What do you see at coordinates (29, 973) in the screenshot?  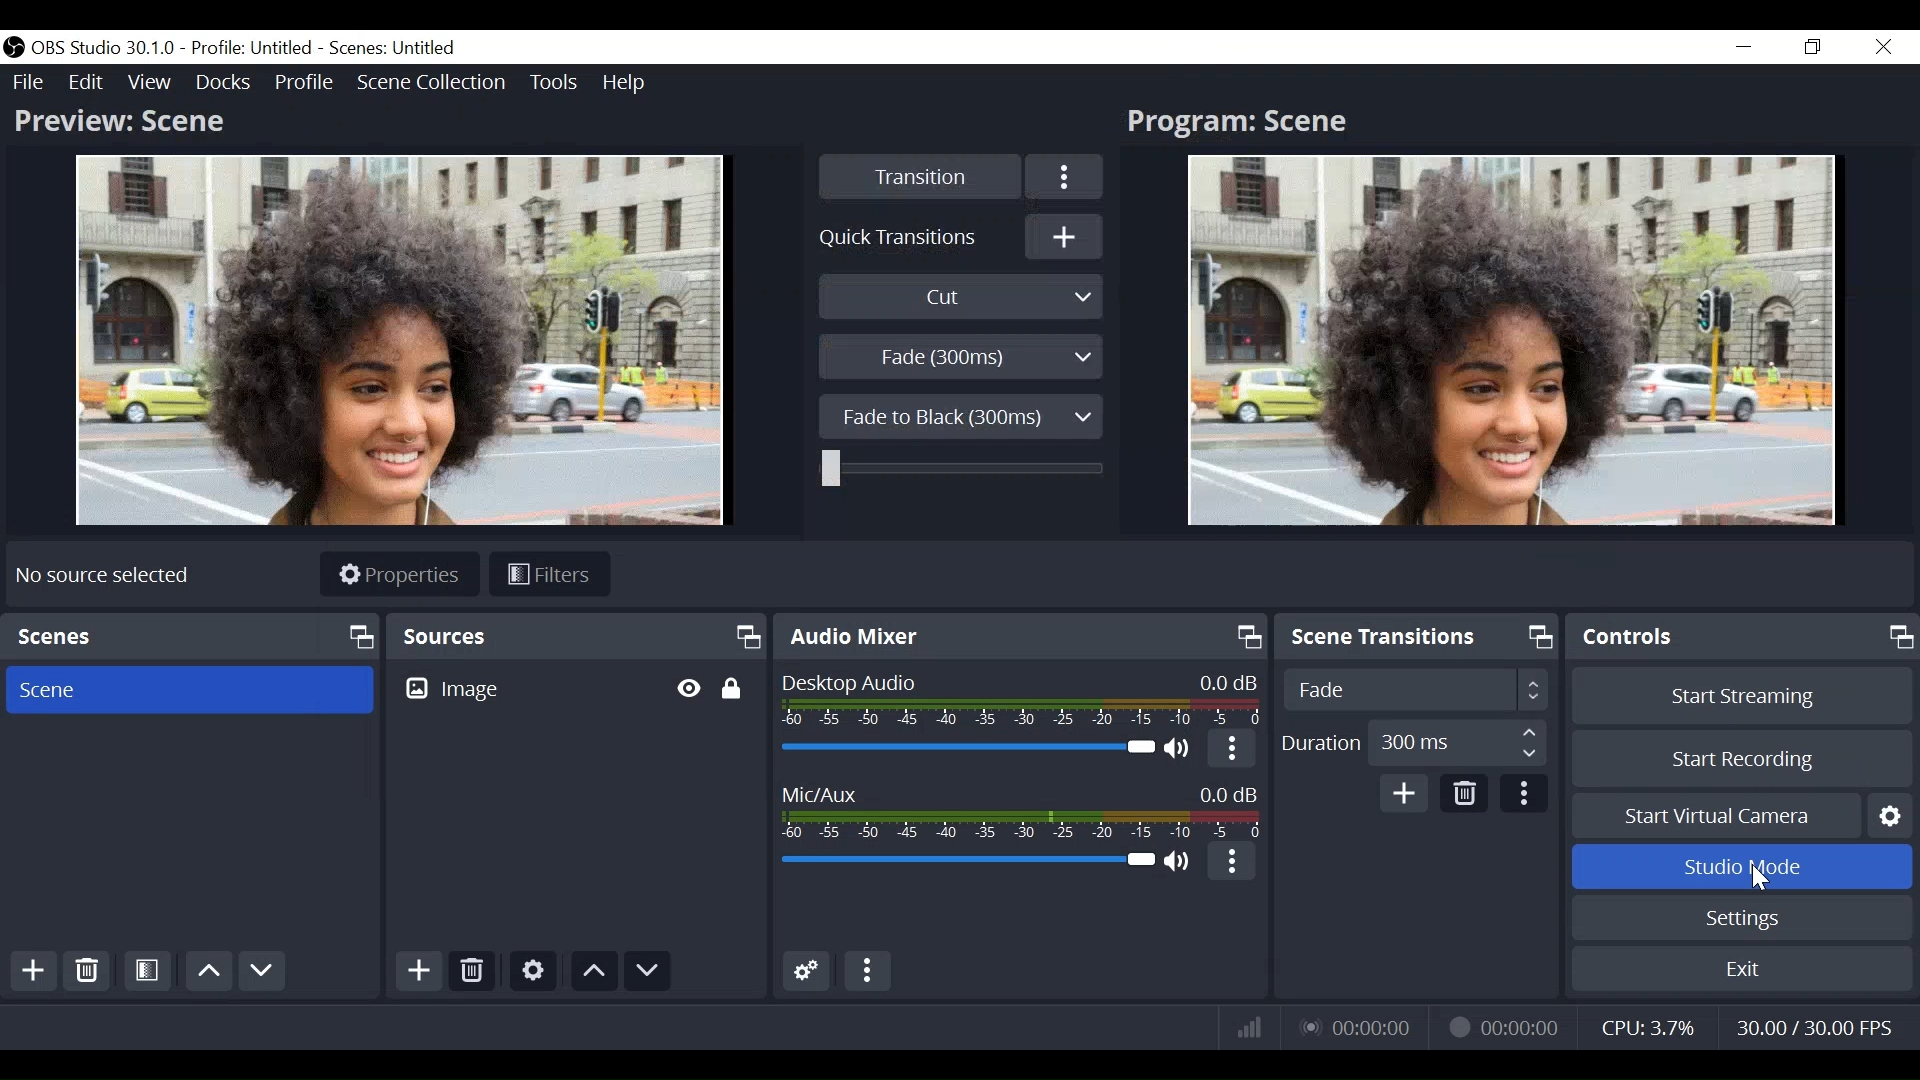 I see `Add` at bounding box center [29, 973].